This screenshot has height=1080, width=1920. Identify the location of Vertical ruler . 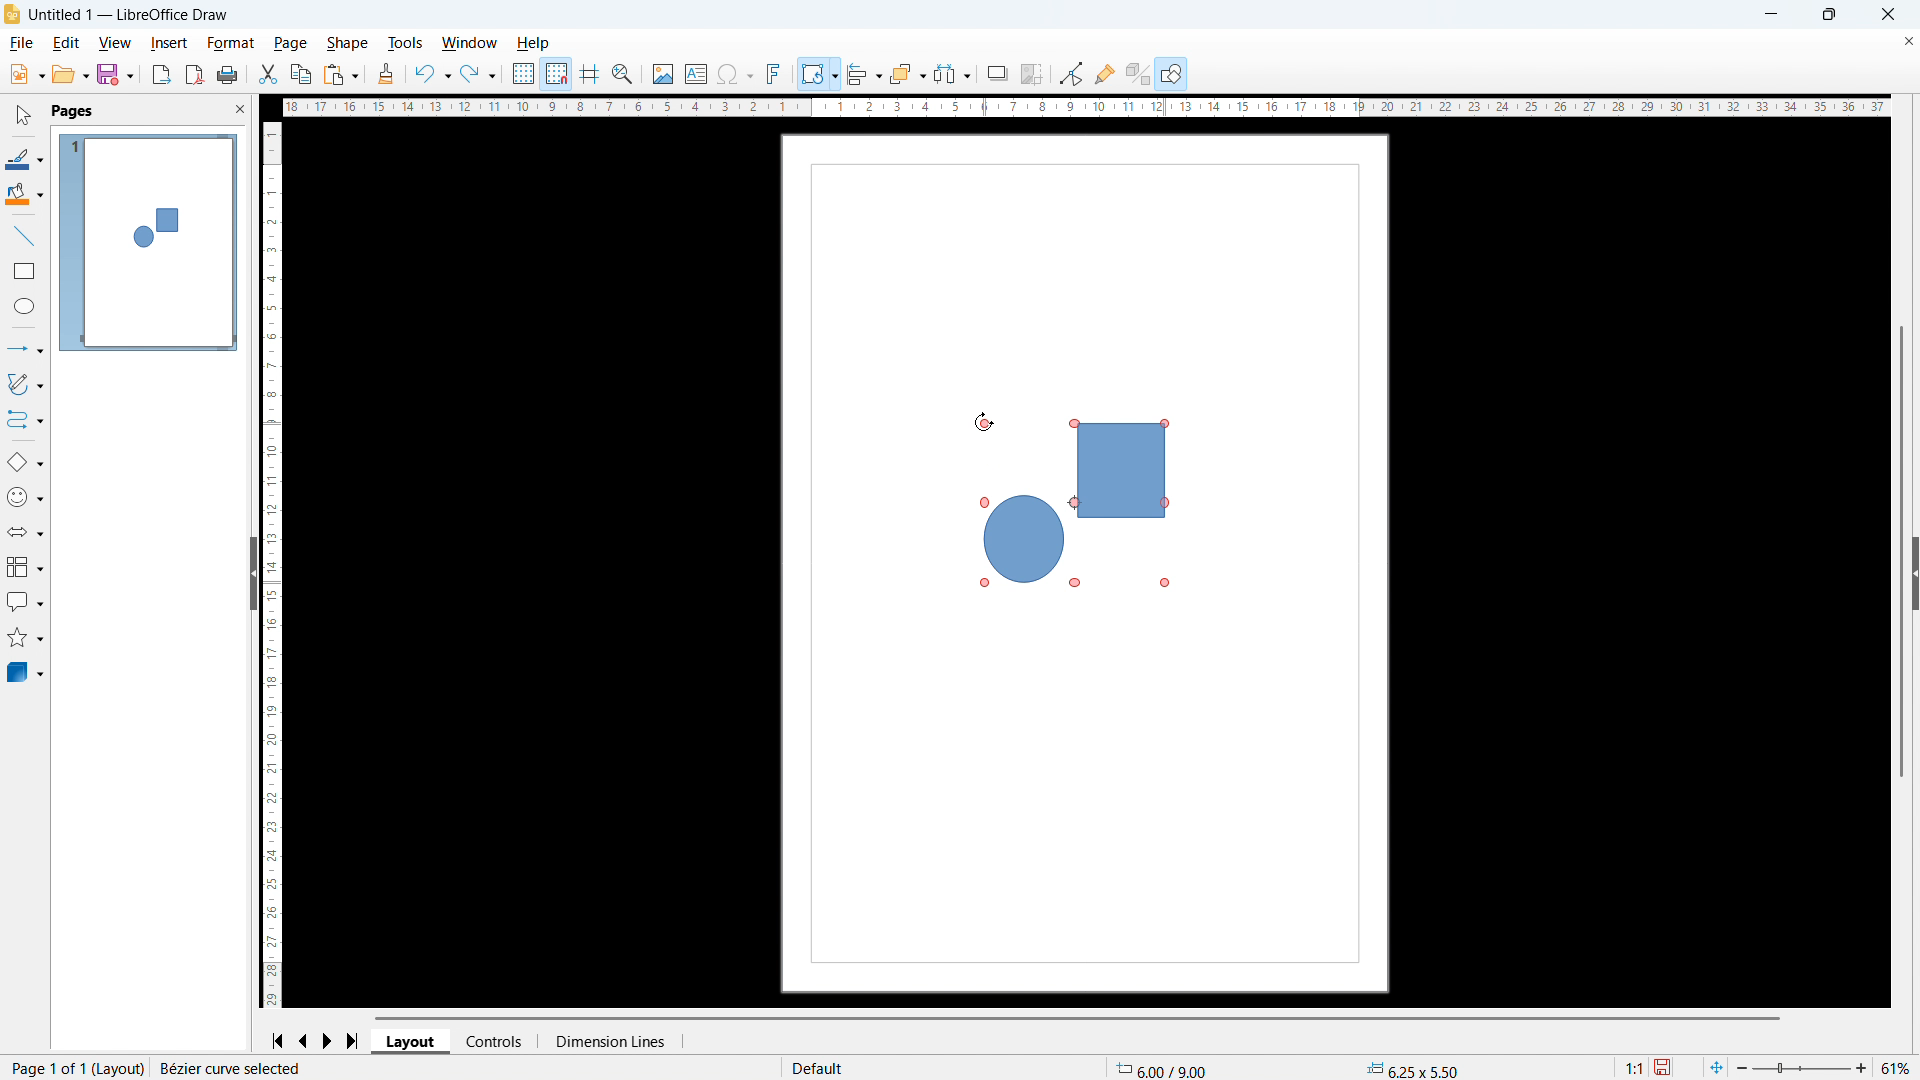
(270, 566).